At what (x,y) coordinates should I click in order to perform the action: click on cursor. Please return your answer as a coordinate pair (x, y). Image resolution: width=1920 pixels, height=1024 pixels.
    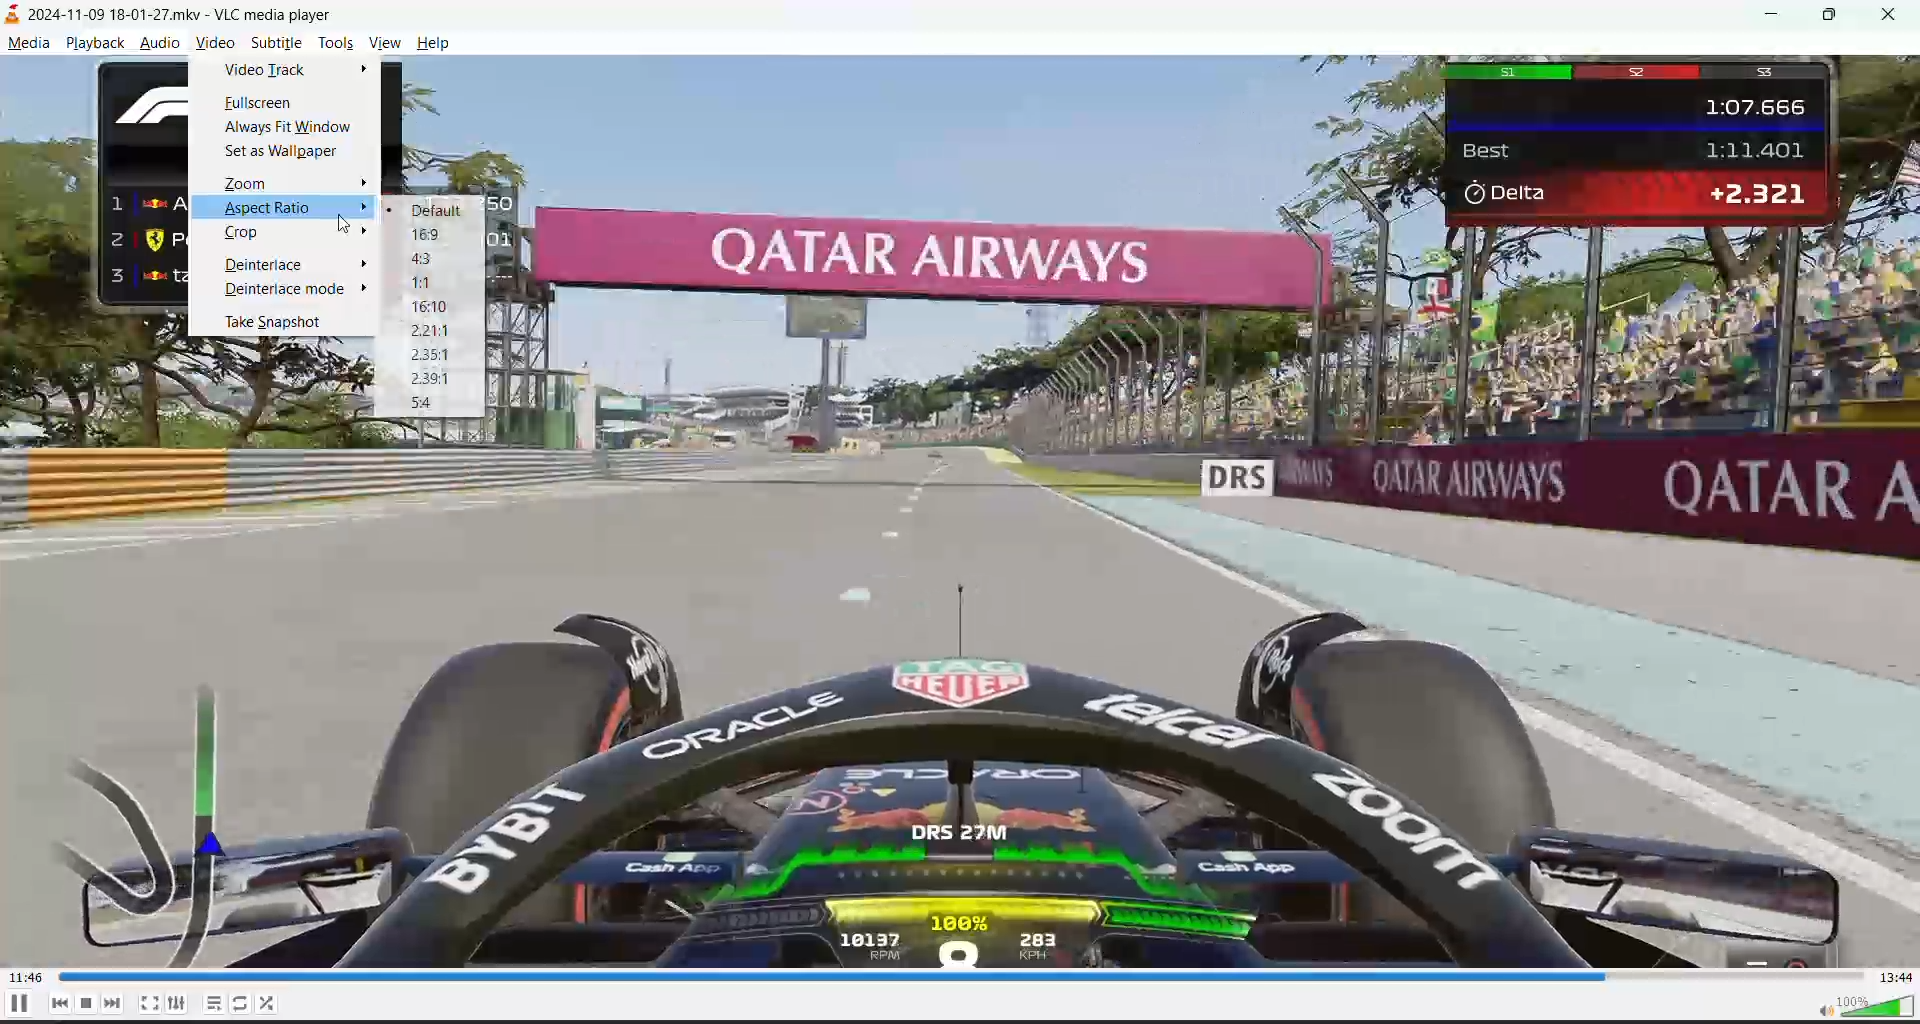
    Looking at the image, I should click on (347, 223).